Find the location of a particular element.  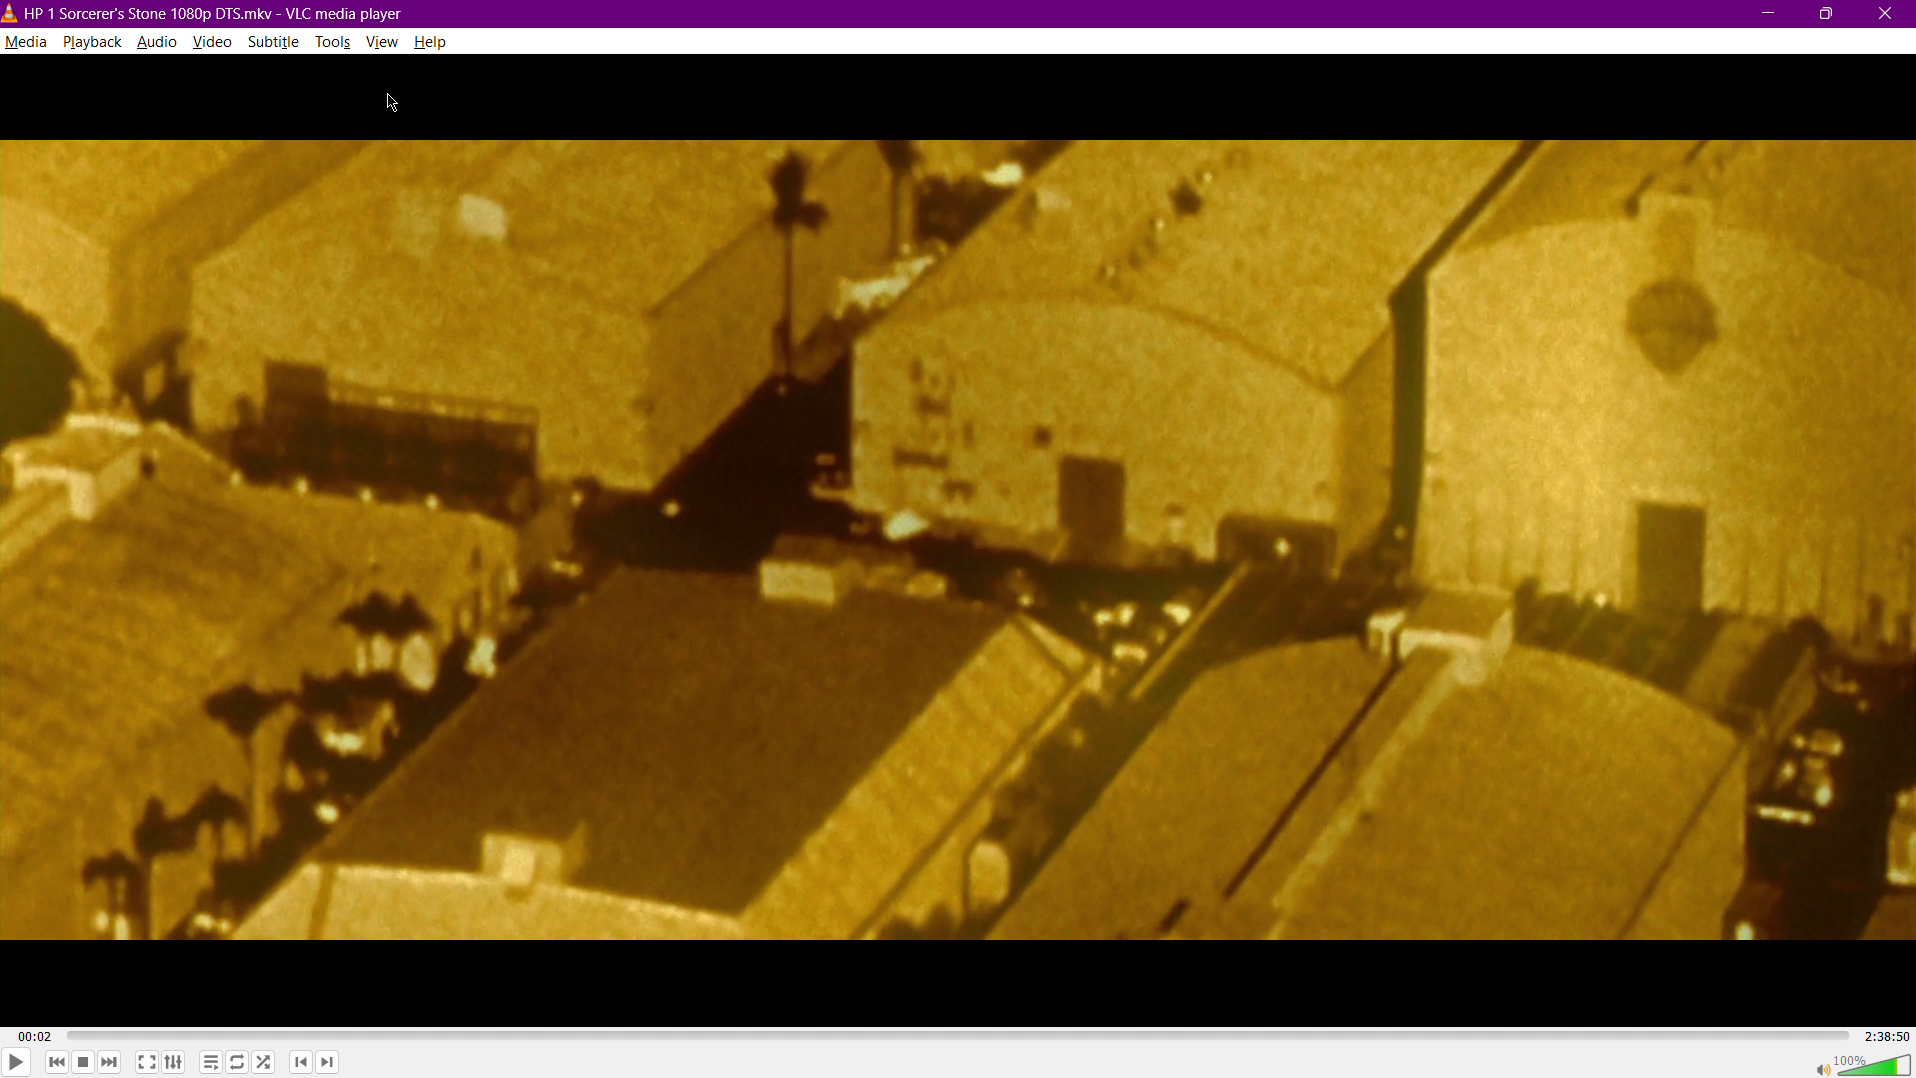

Playback is located at coordinates (92, 42).